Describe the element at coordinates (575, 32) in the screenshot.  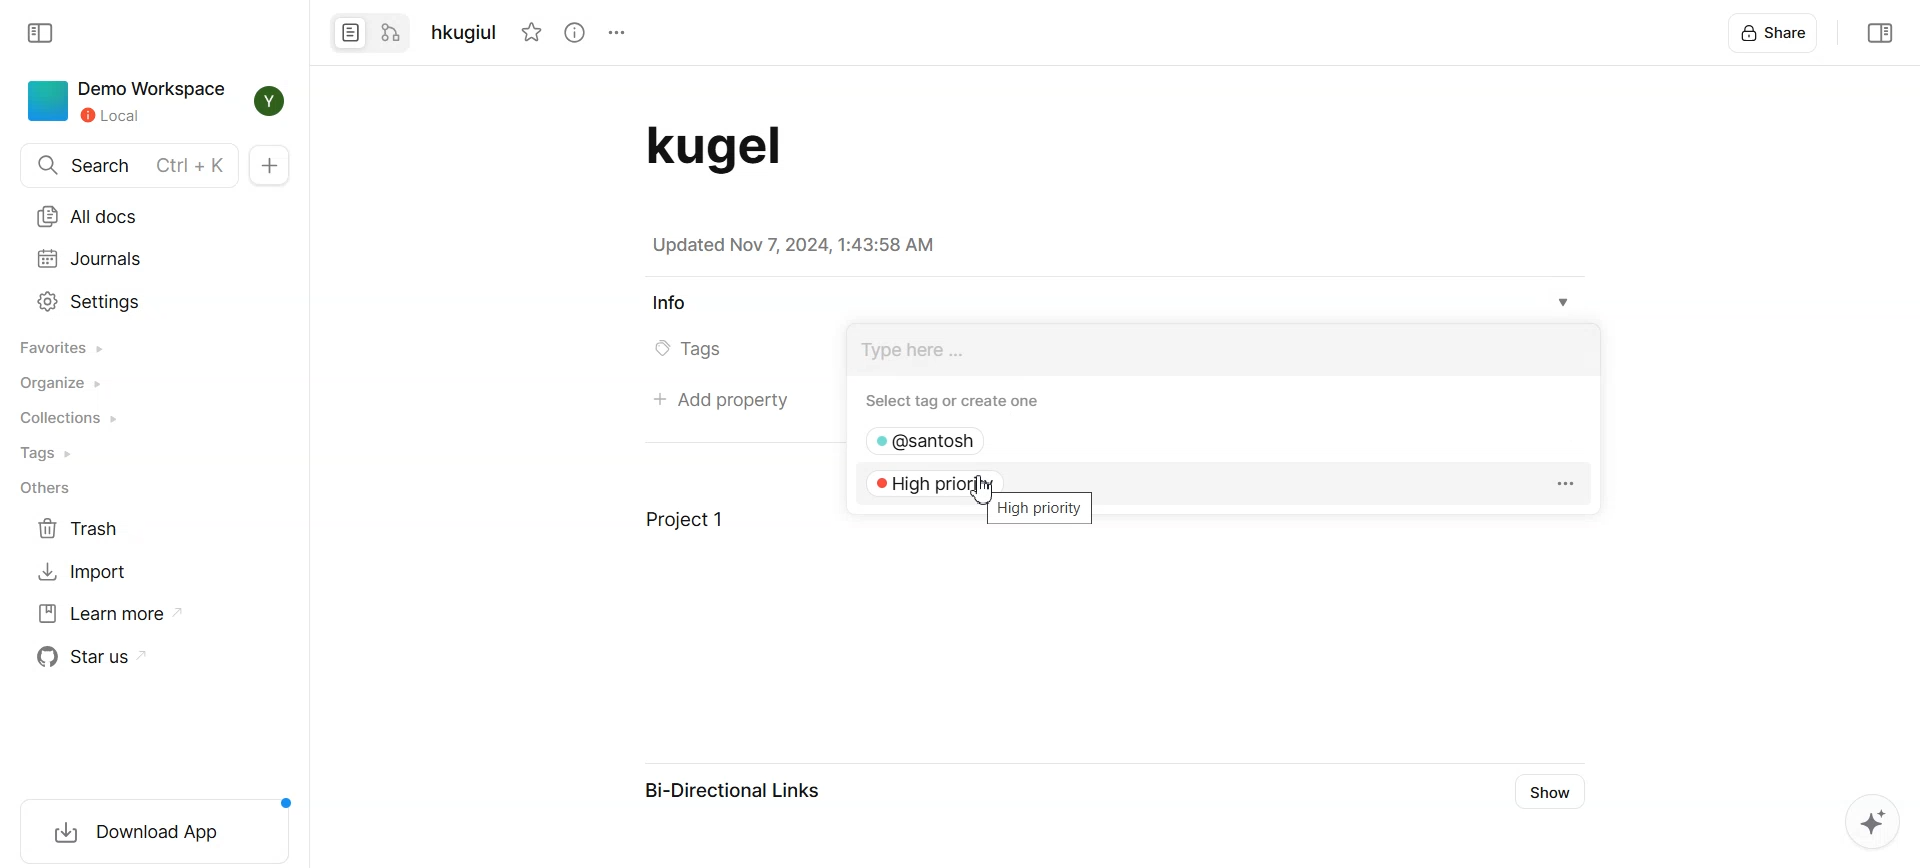
I see `View Info` at that location.